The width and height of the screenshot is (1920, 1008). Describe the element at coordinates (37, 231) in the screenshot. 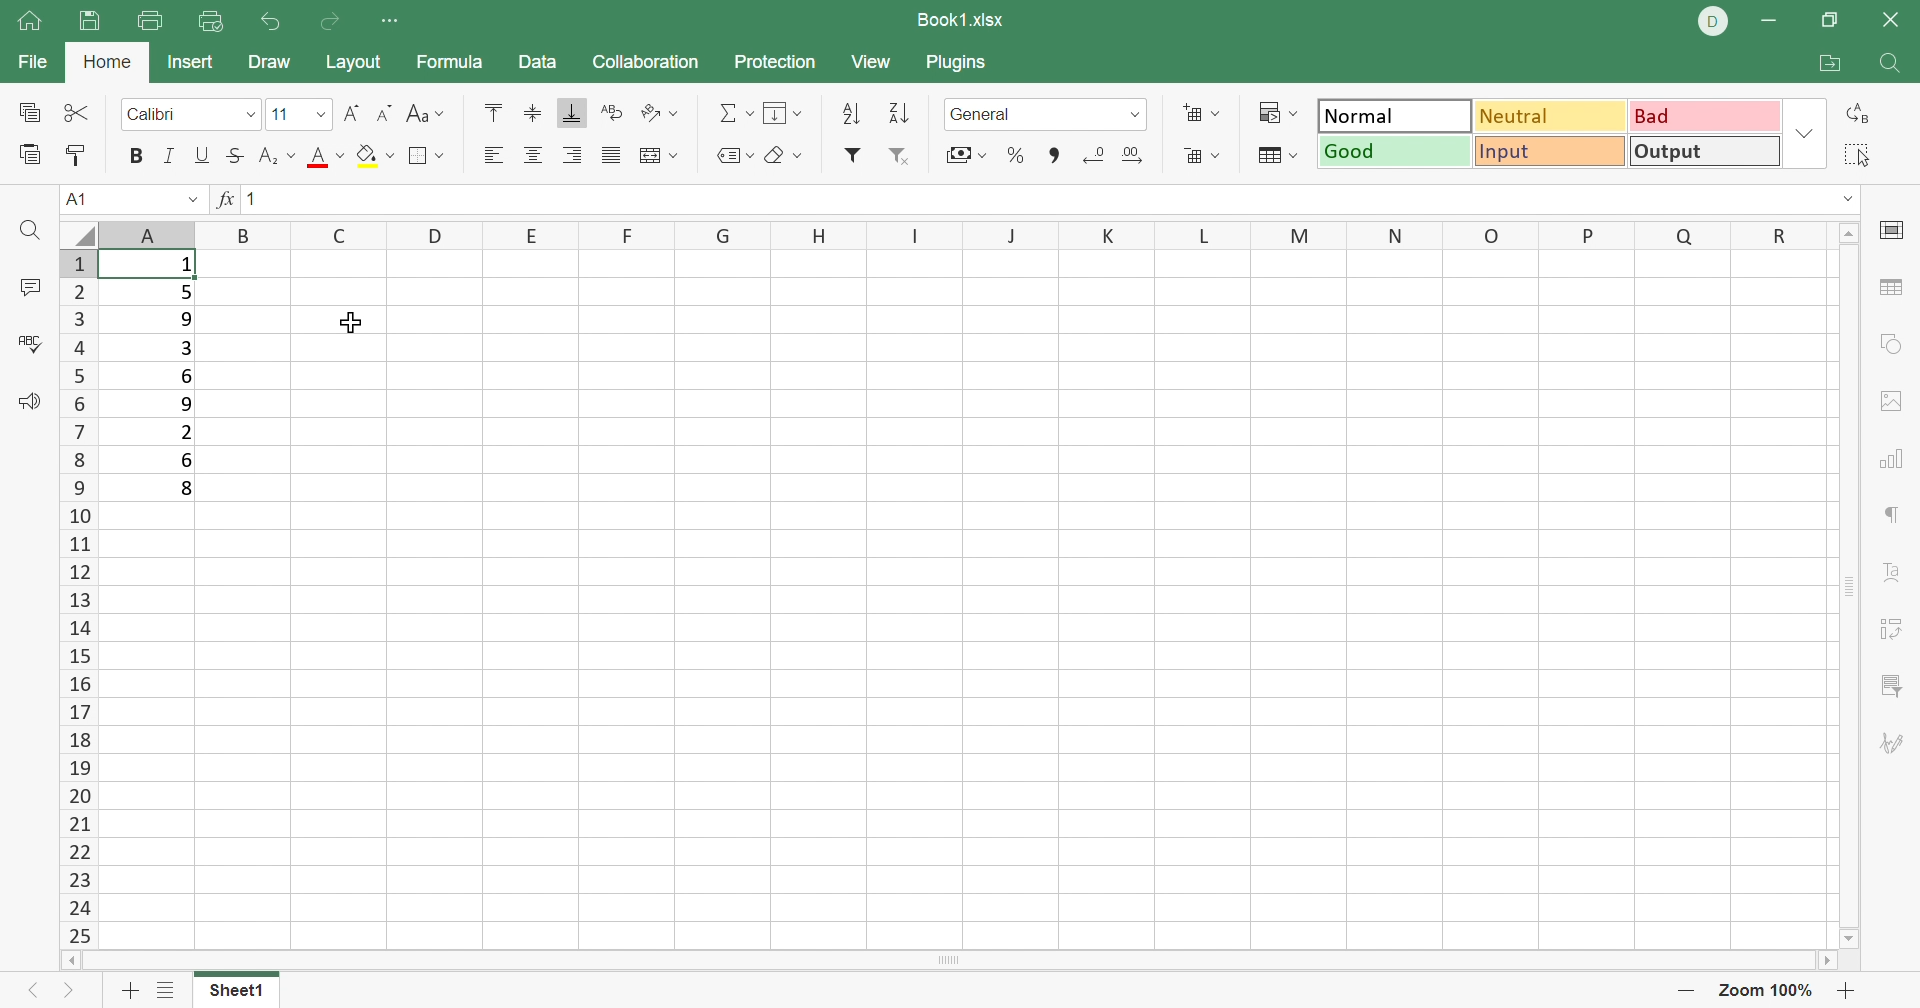

I see `Find` at that location.